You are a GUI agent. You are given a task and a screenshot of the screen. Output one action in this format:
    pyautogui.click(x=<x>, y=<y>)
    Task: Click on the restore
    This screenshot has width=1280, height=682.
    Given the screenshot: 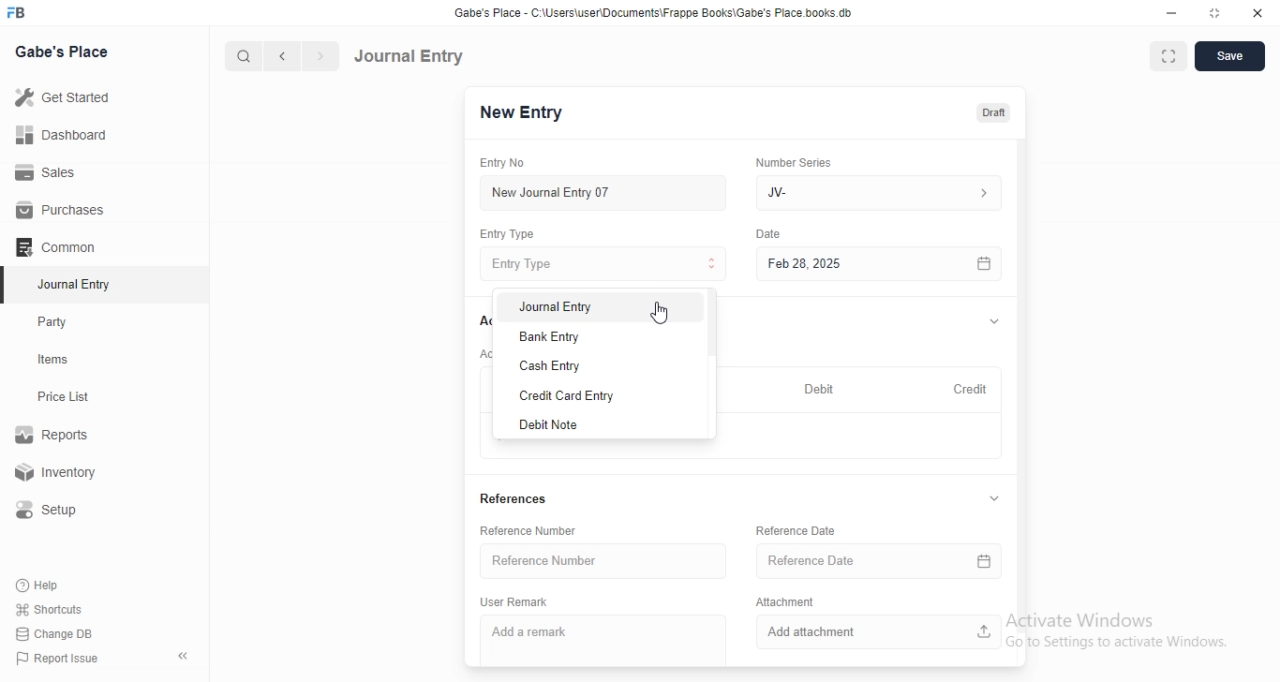 What is the action you would take?
    pyautogui.click(x=1213, y=12)
    